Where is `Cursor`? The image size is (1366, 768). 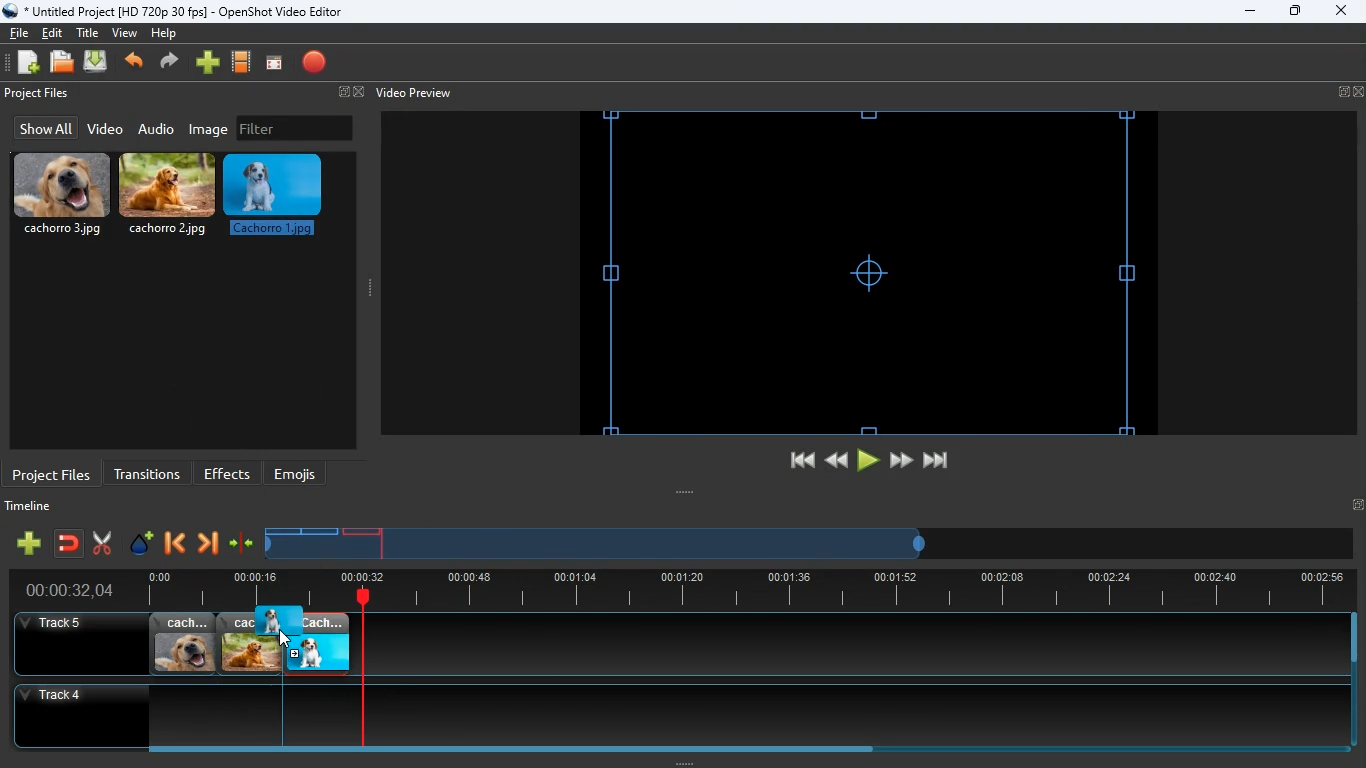
Cursor is located at coordinates (284, 639).